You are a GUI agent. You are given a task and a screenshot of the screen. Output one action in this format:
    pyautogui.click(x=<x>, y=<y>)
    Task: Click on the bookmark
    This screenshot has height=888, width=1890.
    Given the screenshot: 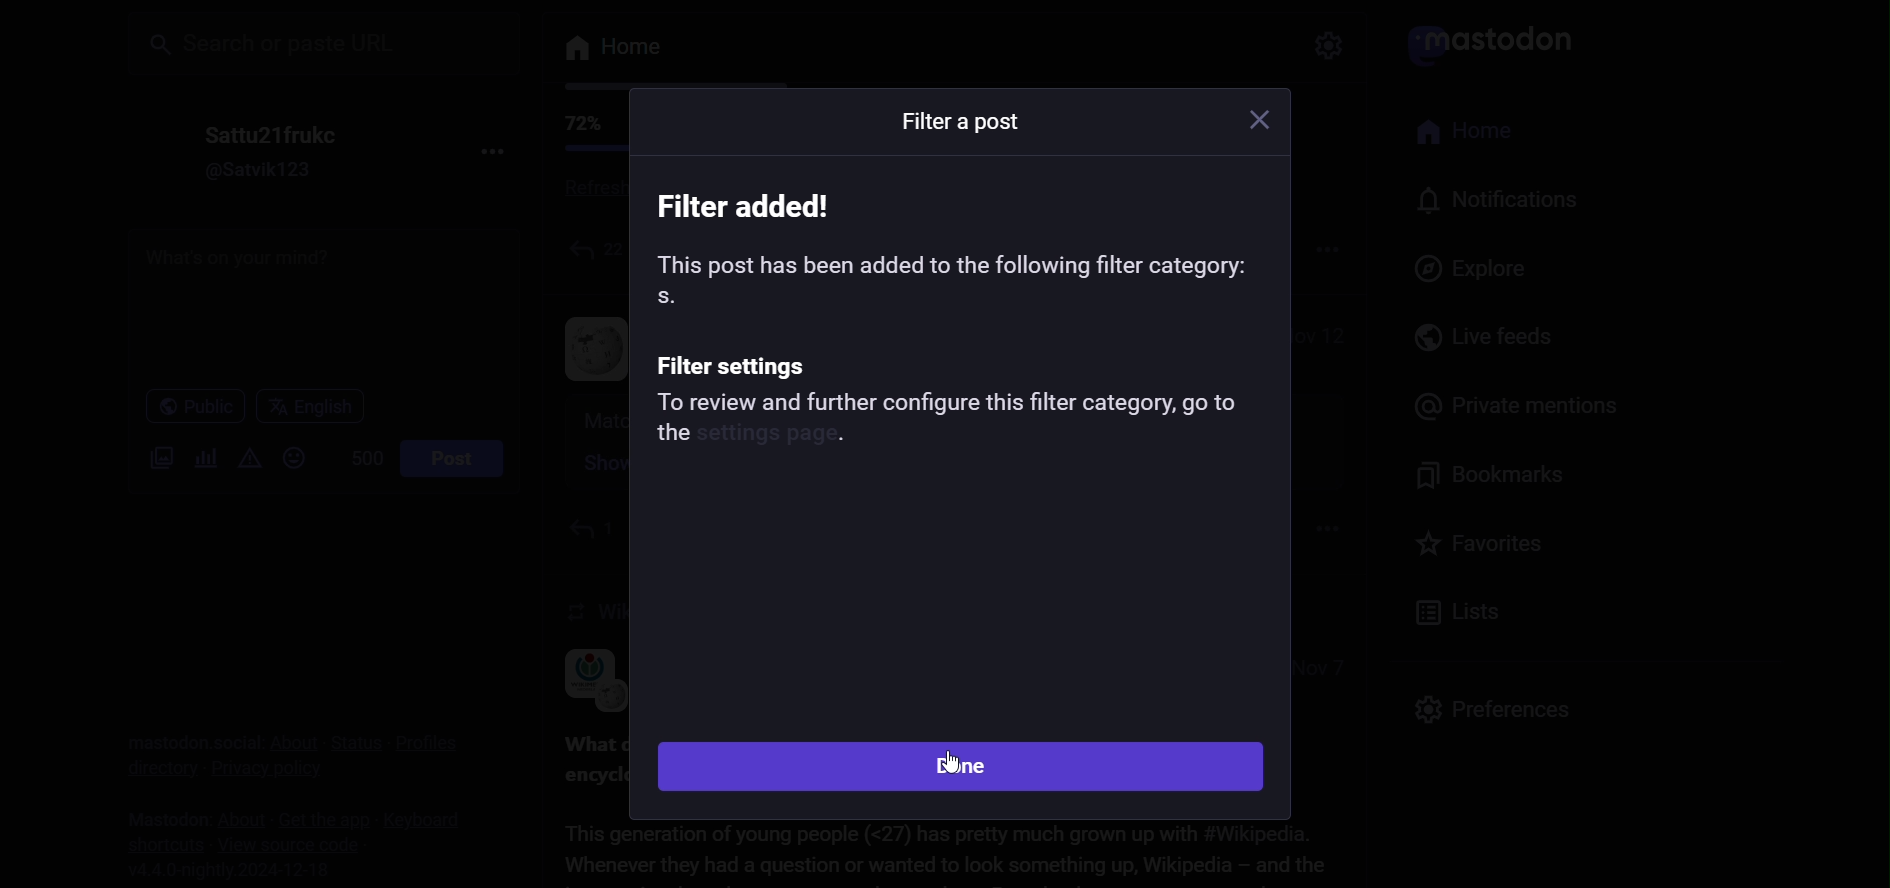 What is the action you would take?
    pyautogui.click(x=1501, y=478)
    